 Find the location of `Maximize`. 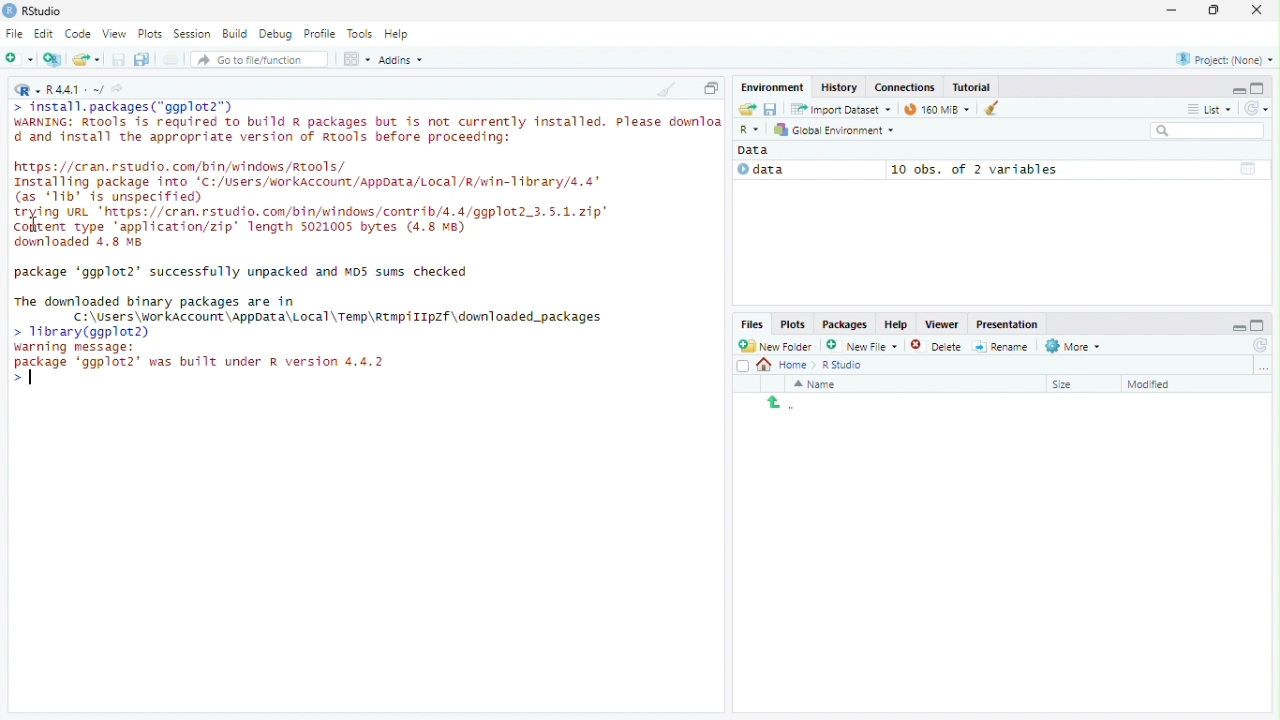

Maximize is located at coordinates (1216, 10).